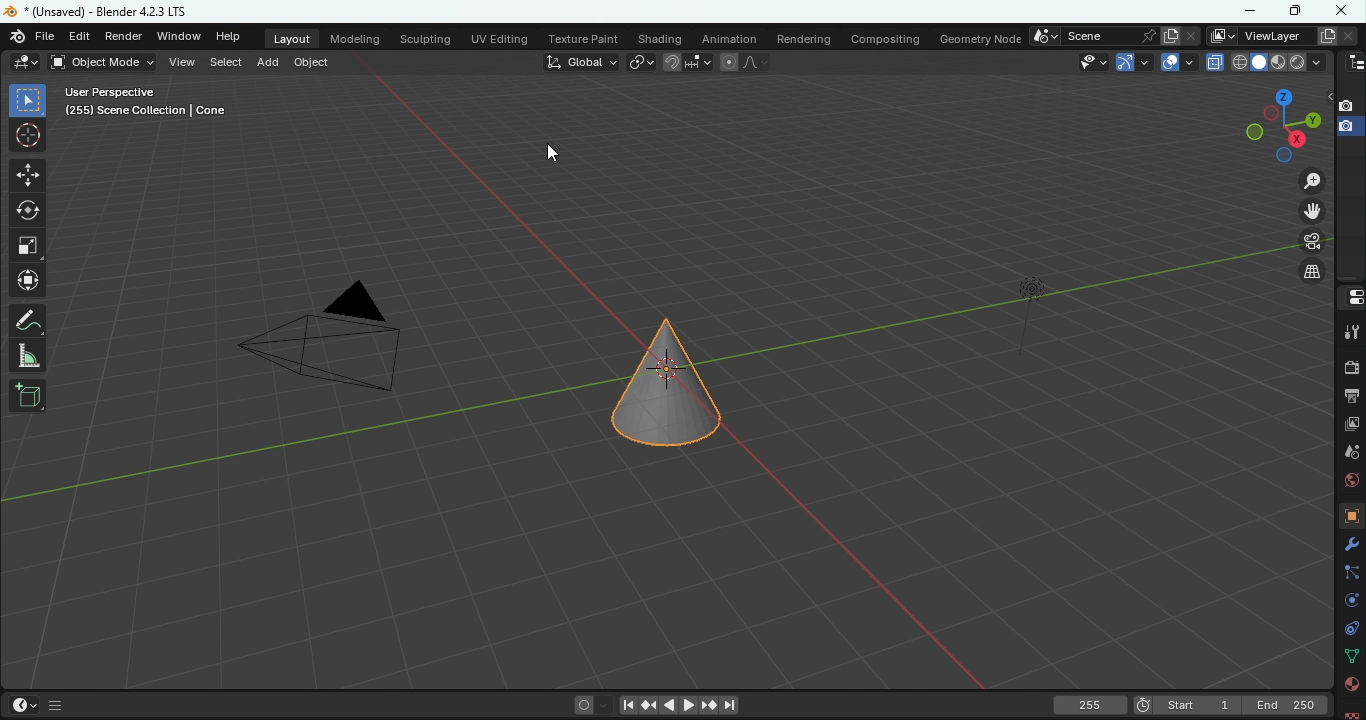  I want to click on Viewport shading: Wireframe, so click(1239, 61).